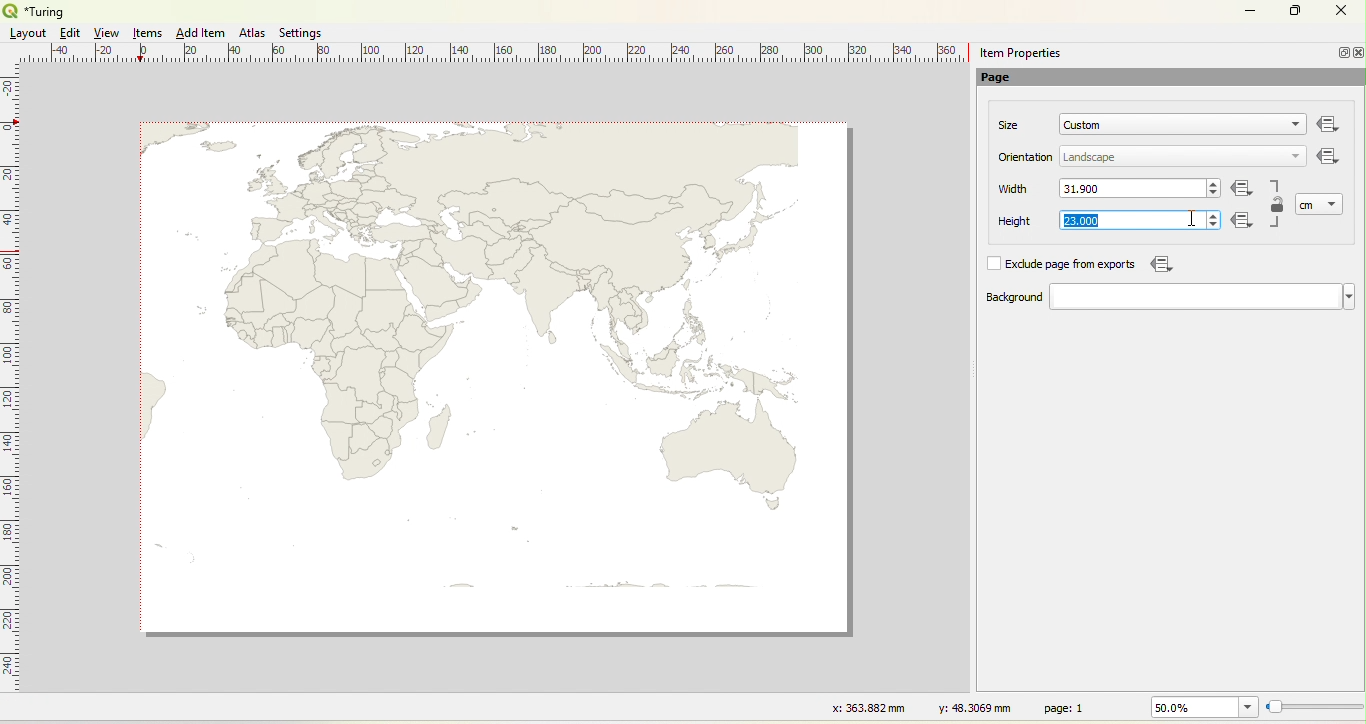  I want to click on Lock/Unlock, so click(1278, 206).